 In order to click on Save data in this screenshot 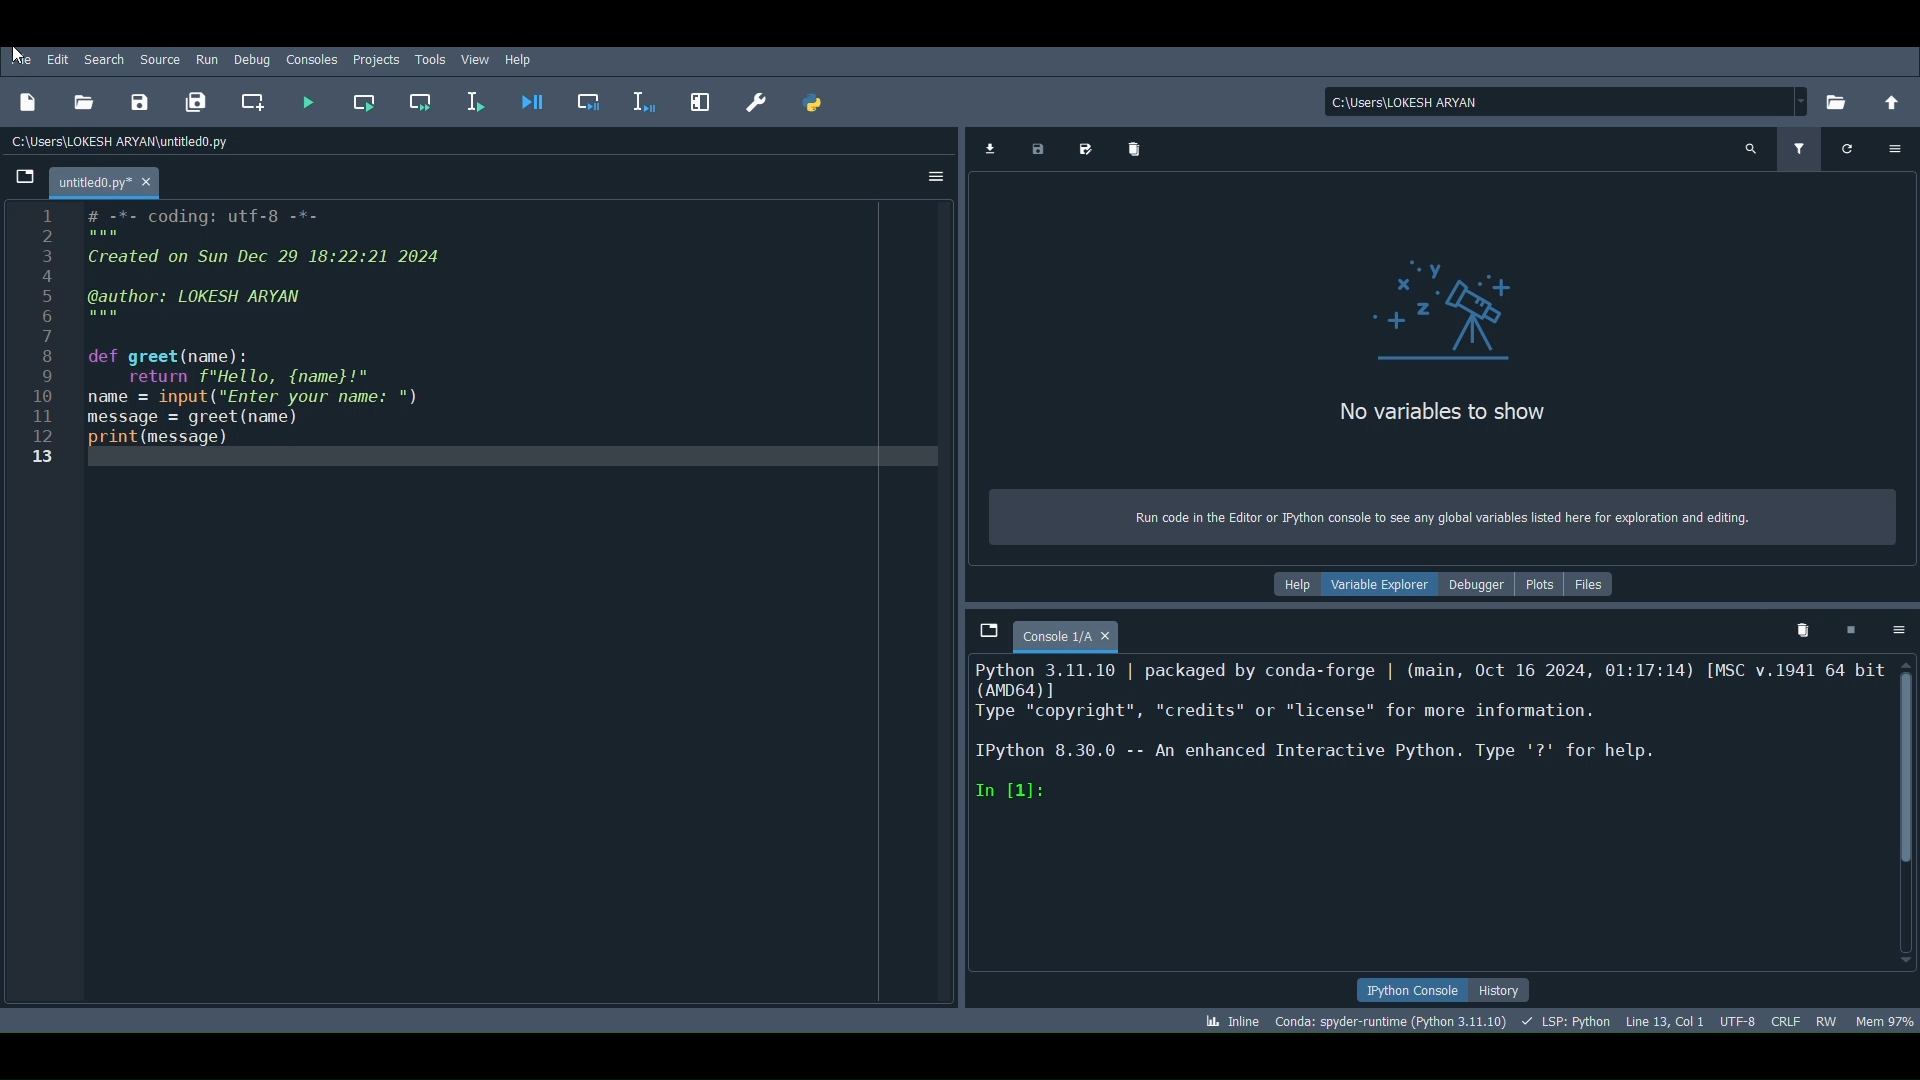, I will do `click(1039, 149)`.